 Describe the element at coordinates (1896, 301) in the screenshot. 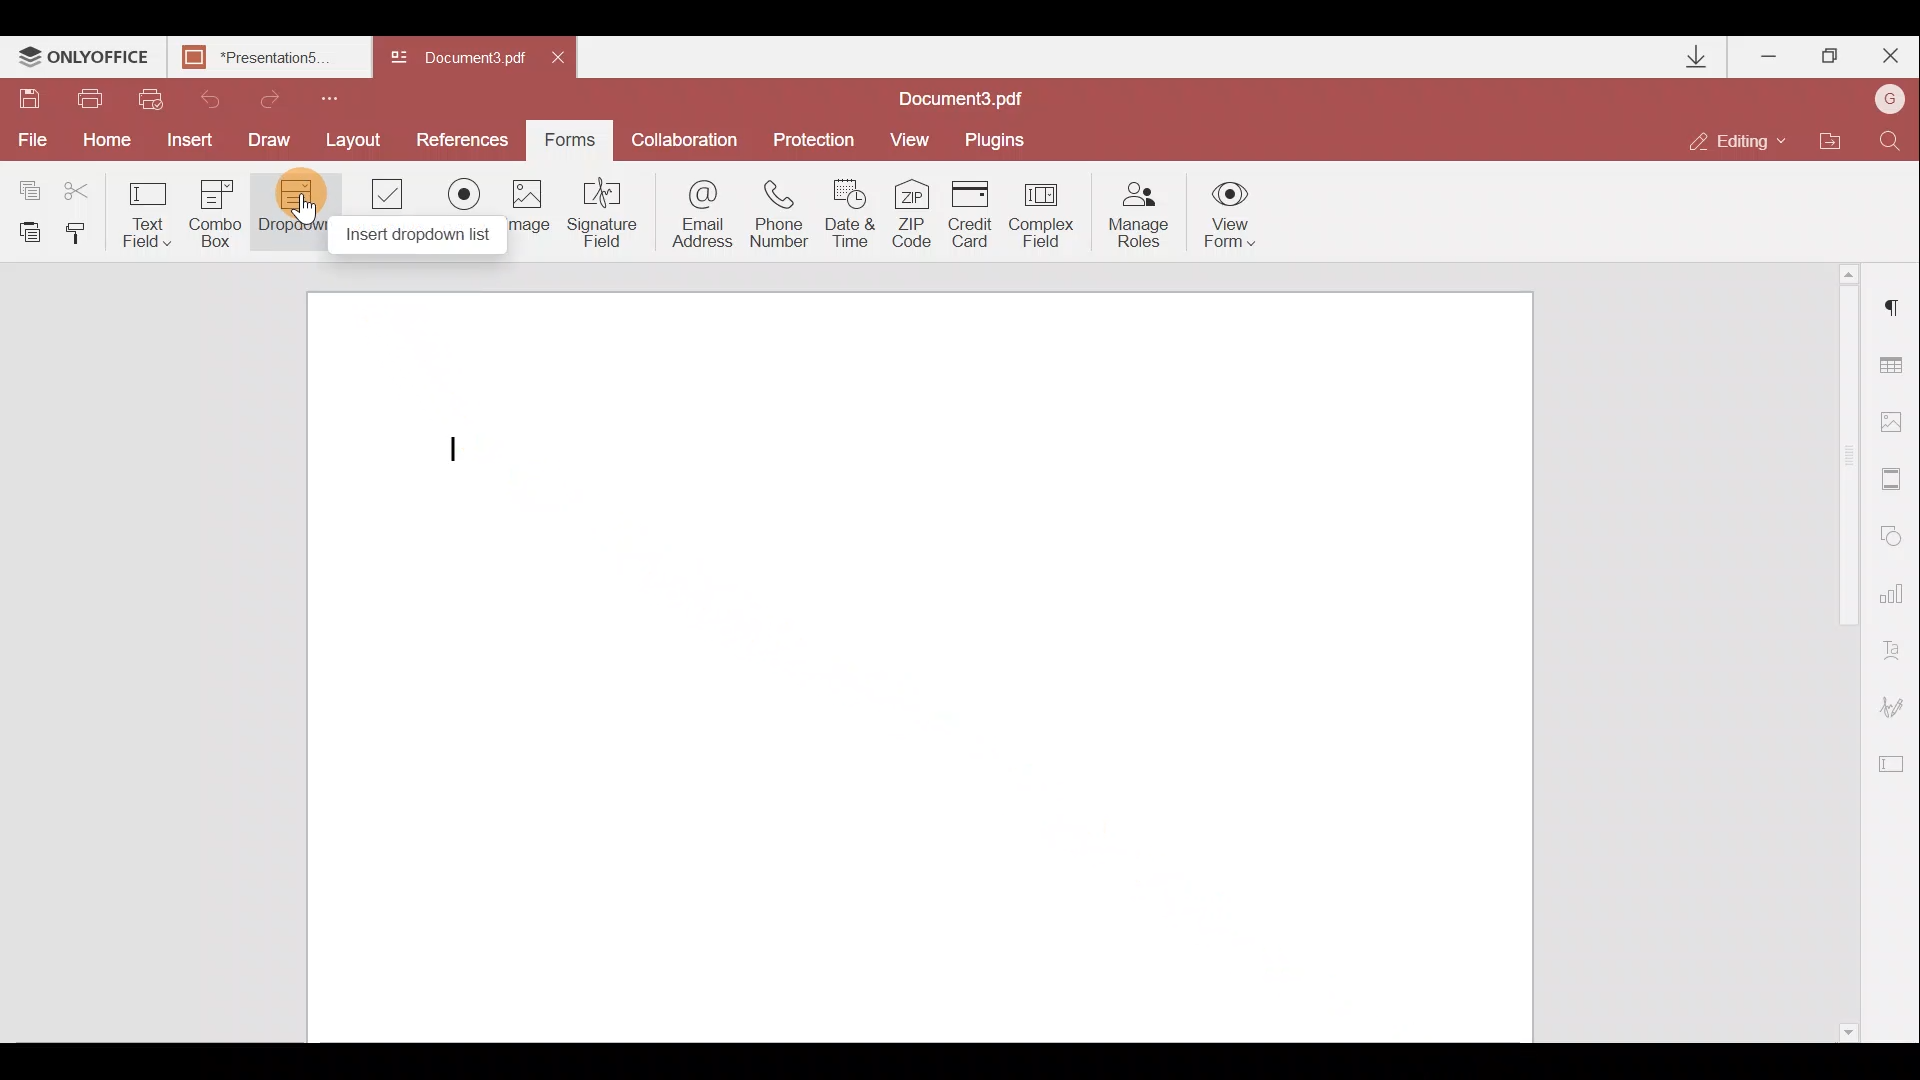

I see `Paragraph settings` at that location.